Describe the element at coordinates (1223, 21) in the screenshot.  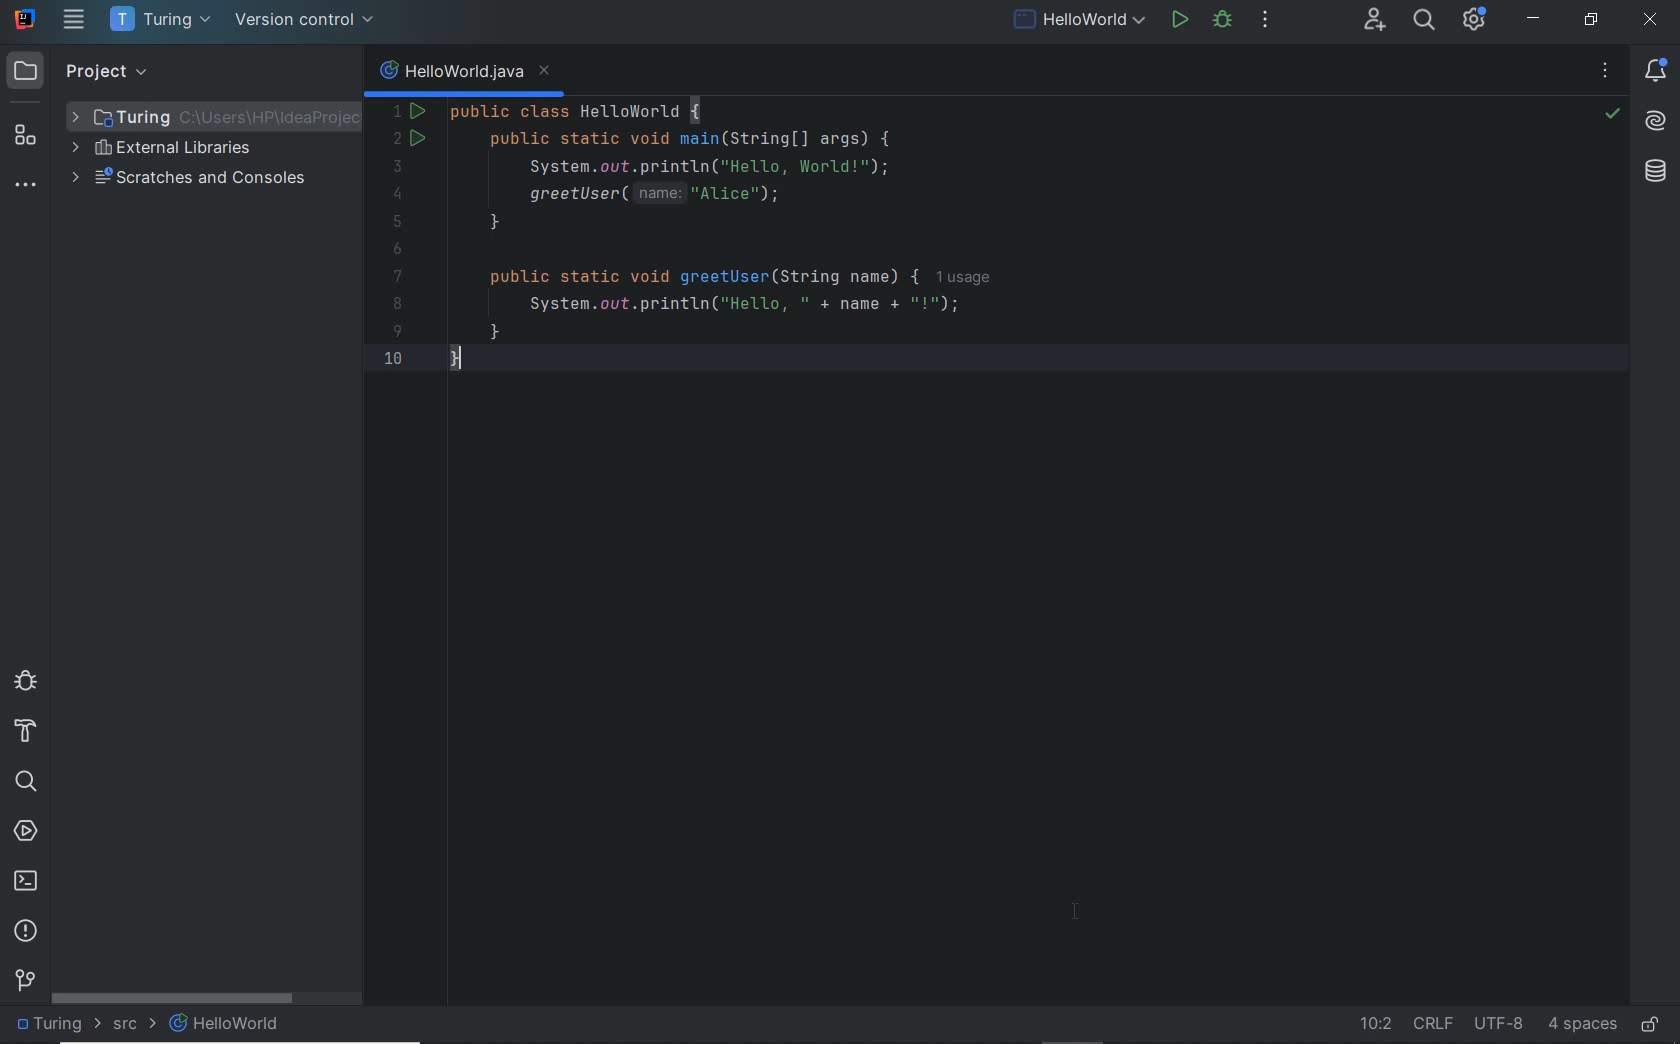
I see `debug` at that location.